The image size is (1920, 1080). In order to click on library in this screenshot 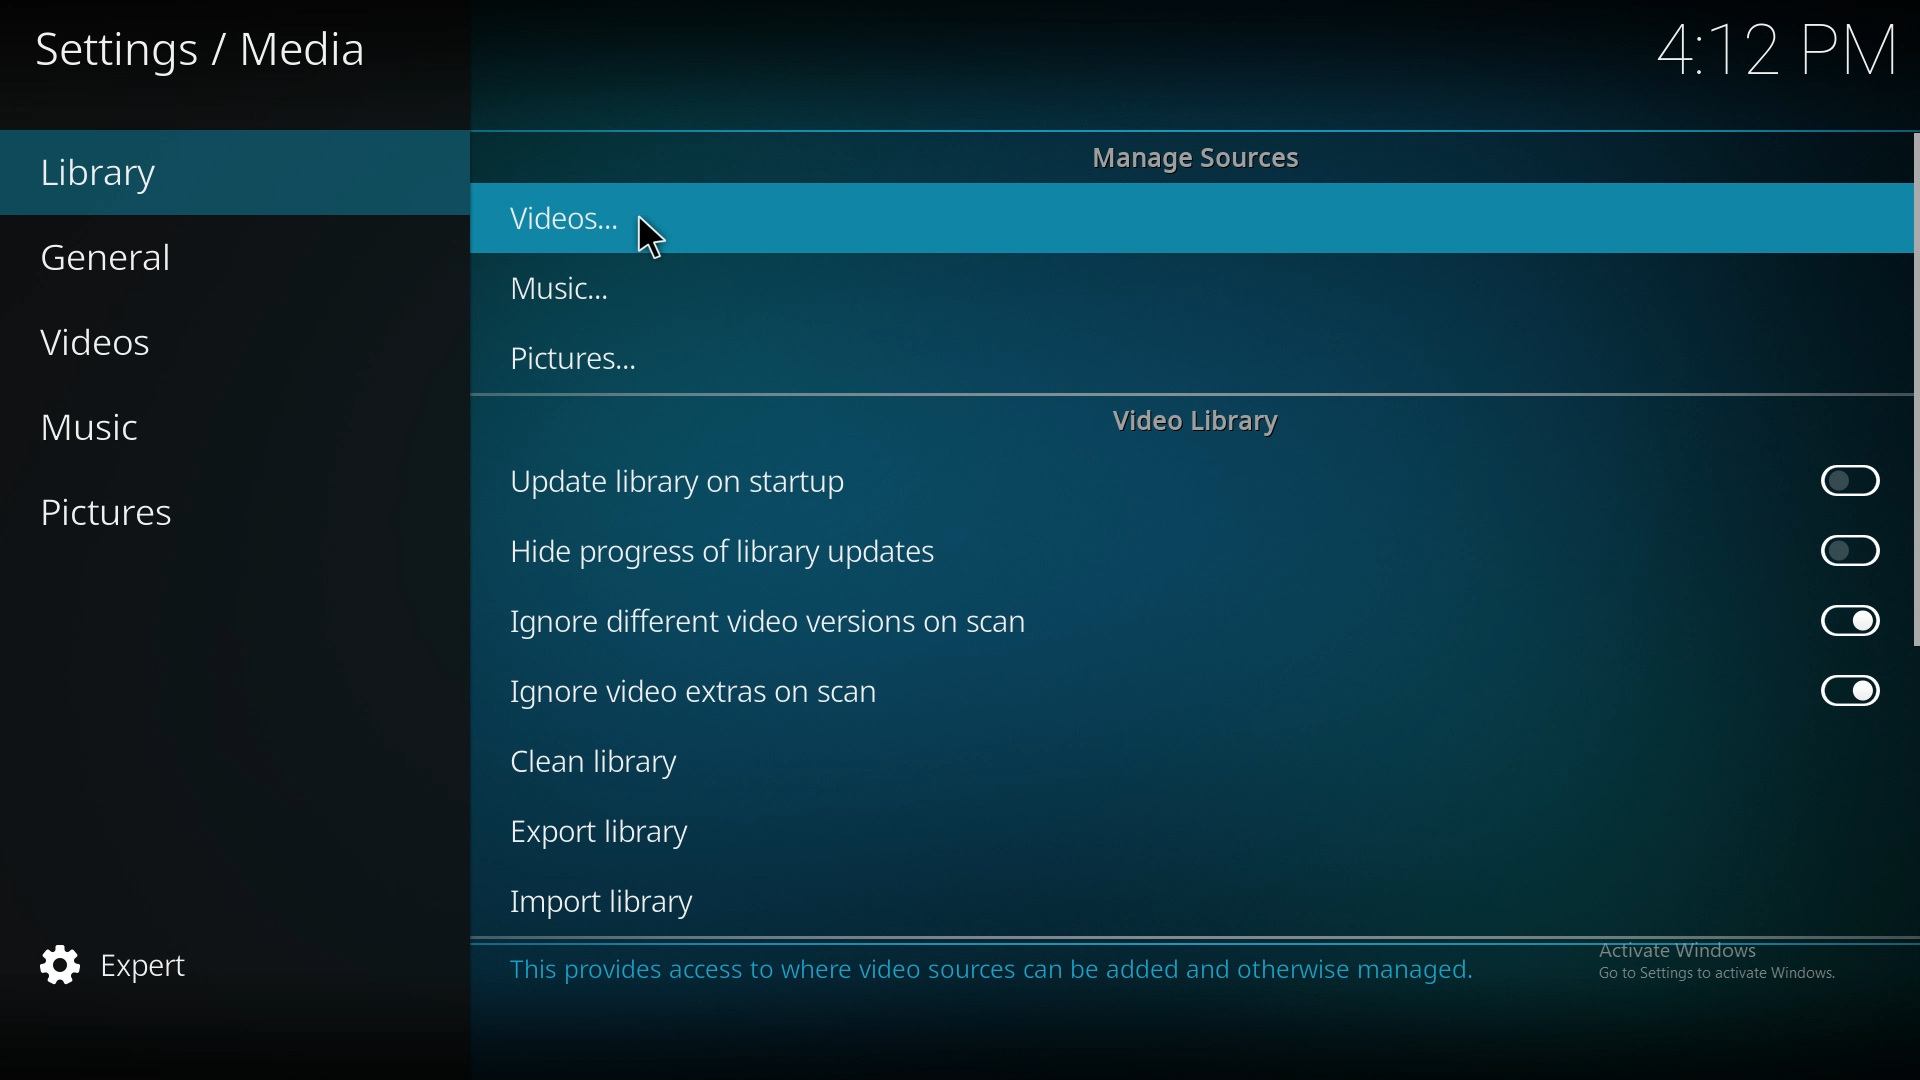, I will do `click(138, 171)`.